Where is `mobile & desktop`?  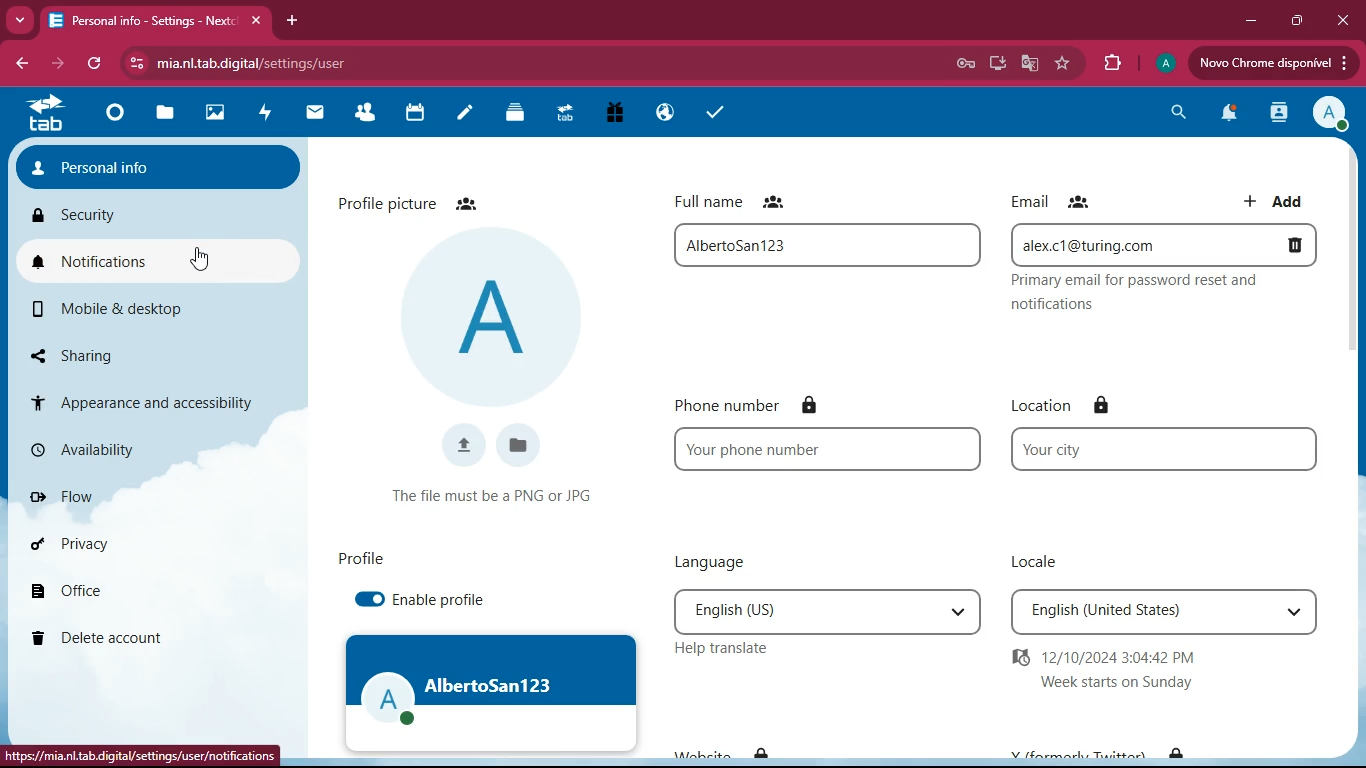
mobile & desktop is located at coordinates (118, 309).